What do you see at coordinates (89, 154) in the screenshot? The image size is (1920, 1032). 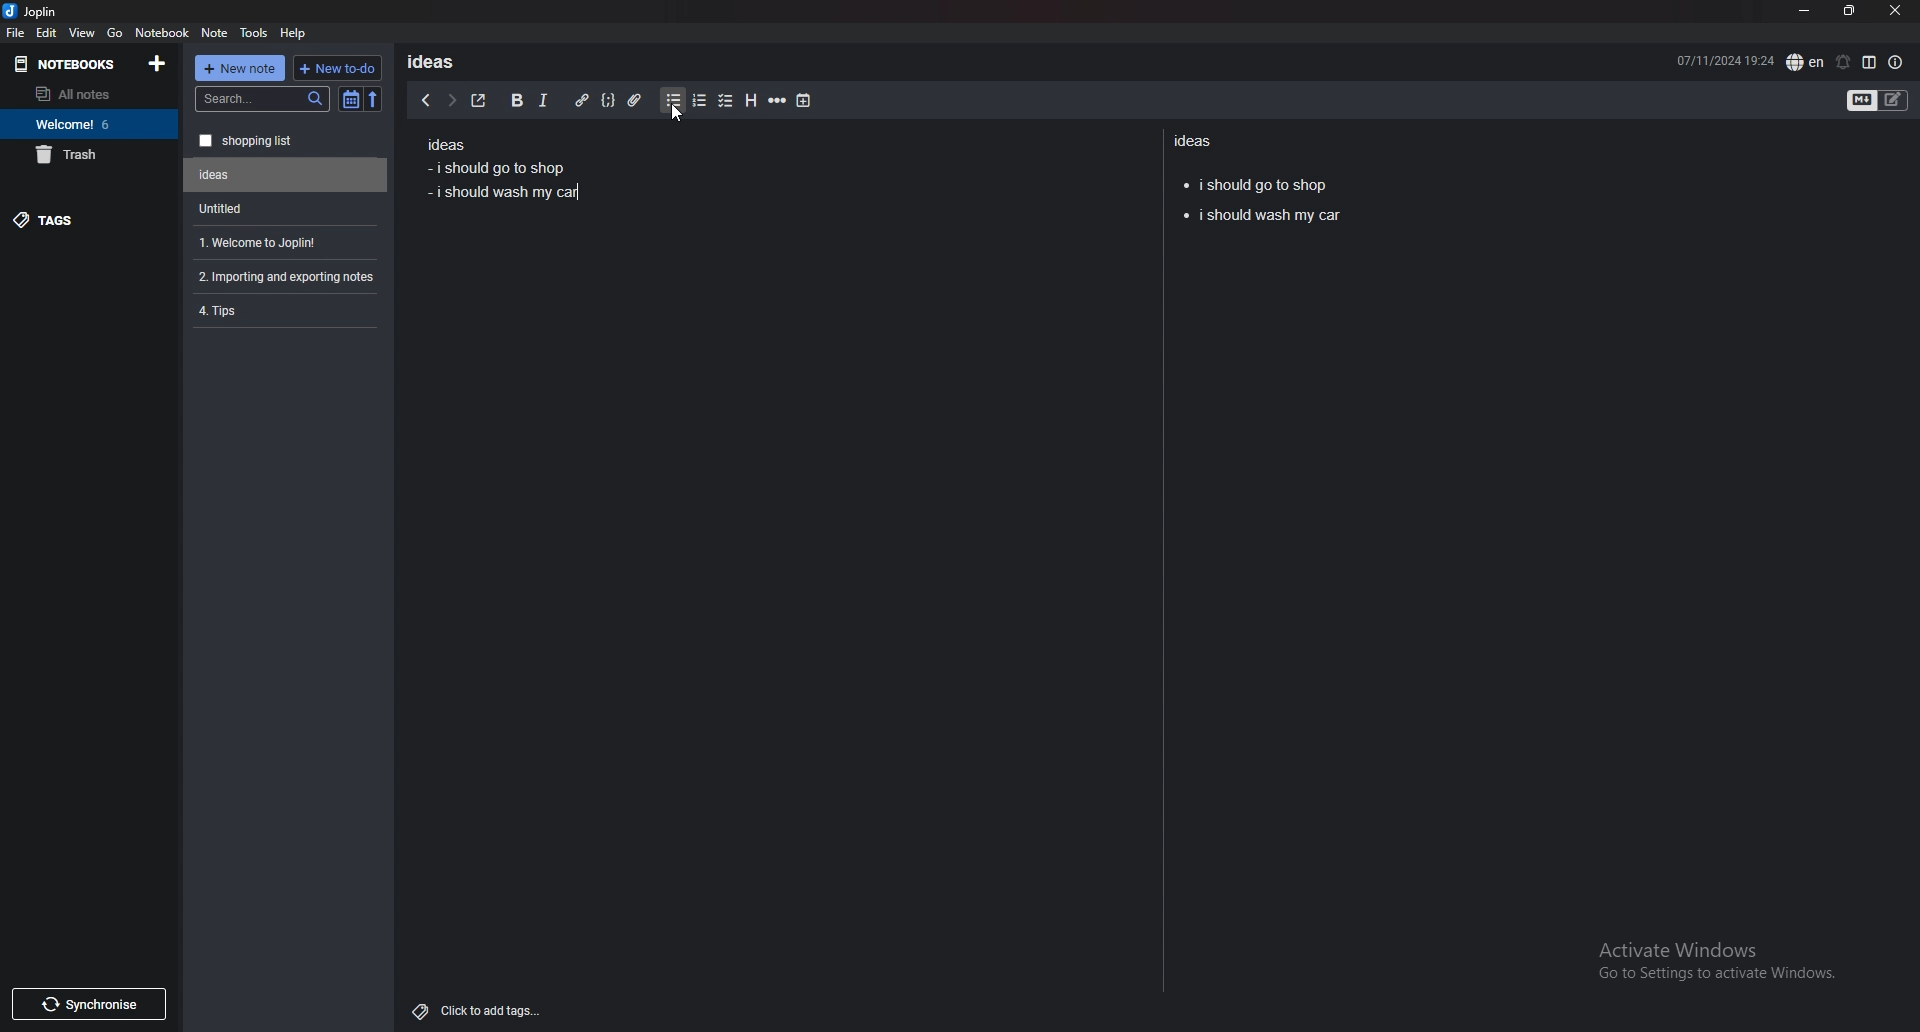 I see `trash` at bounding box center [89, 154].